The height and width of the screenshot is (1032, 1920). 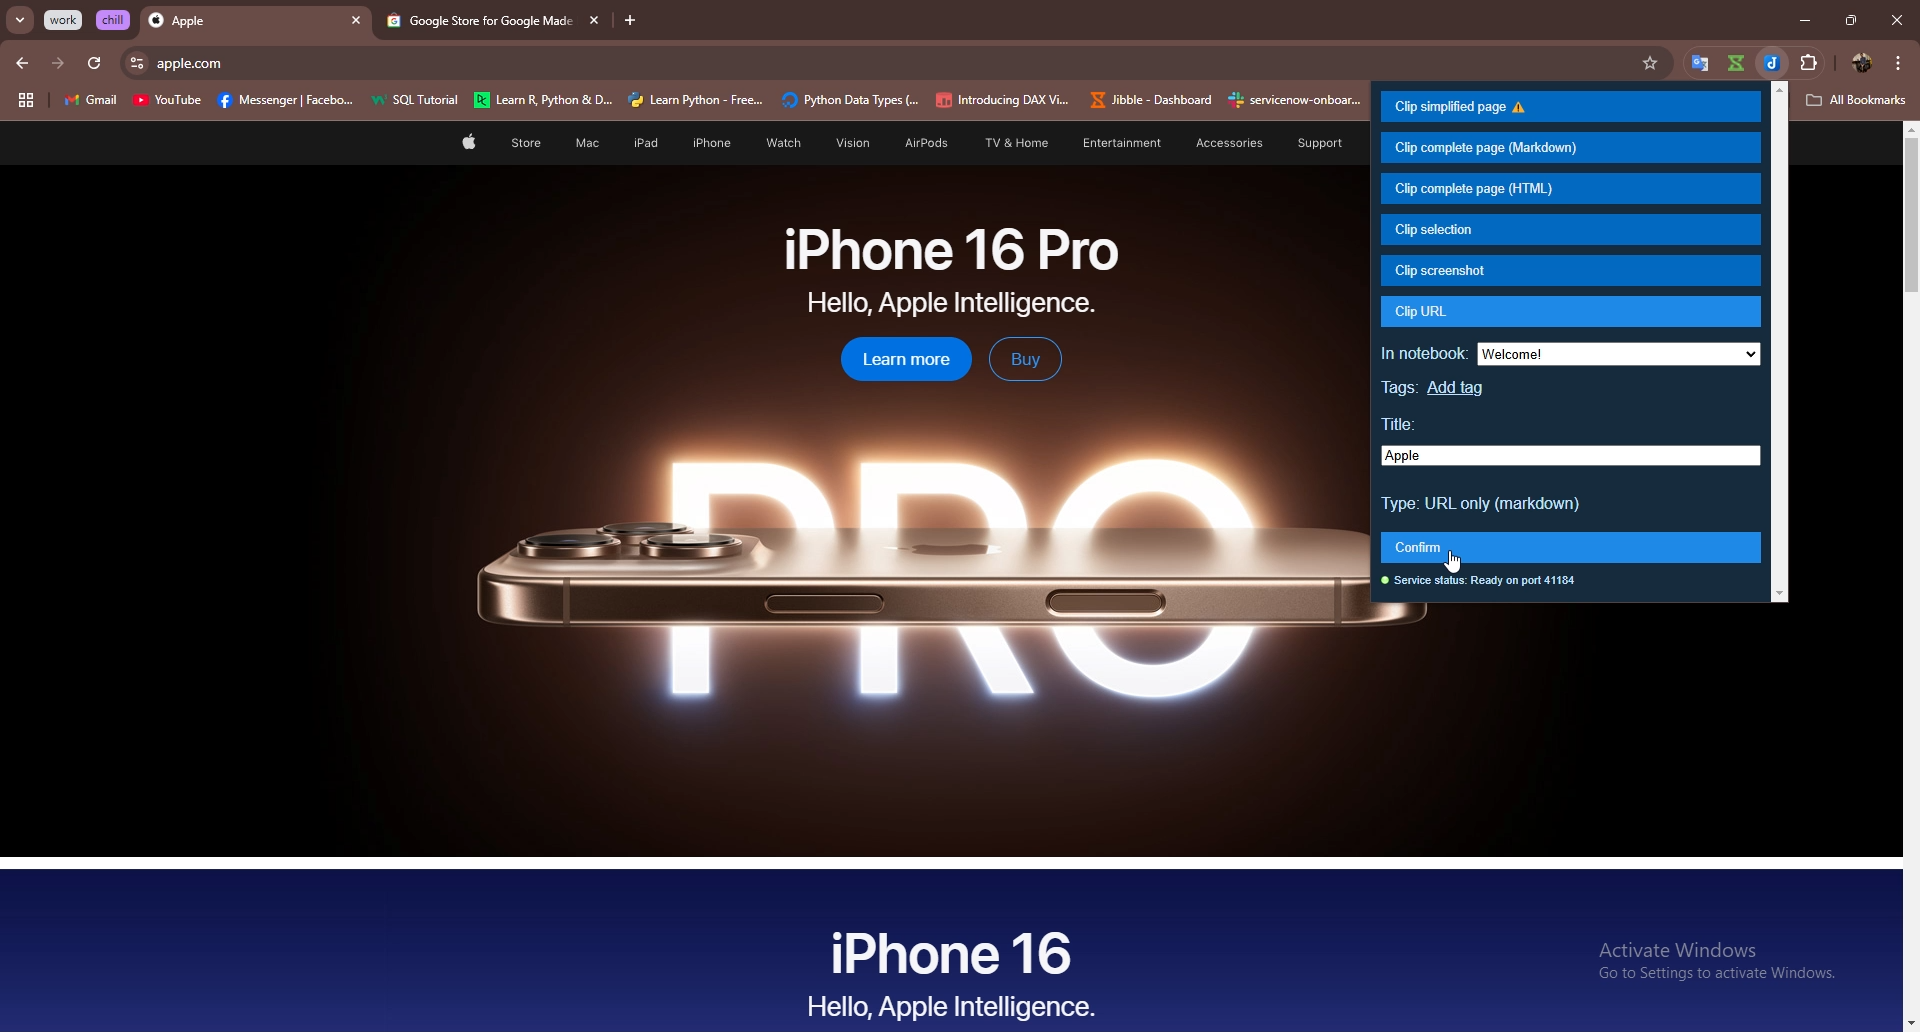 I want to click on apple.com, so click(x=895, y=63).